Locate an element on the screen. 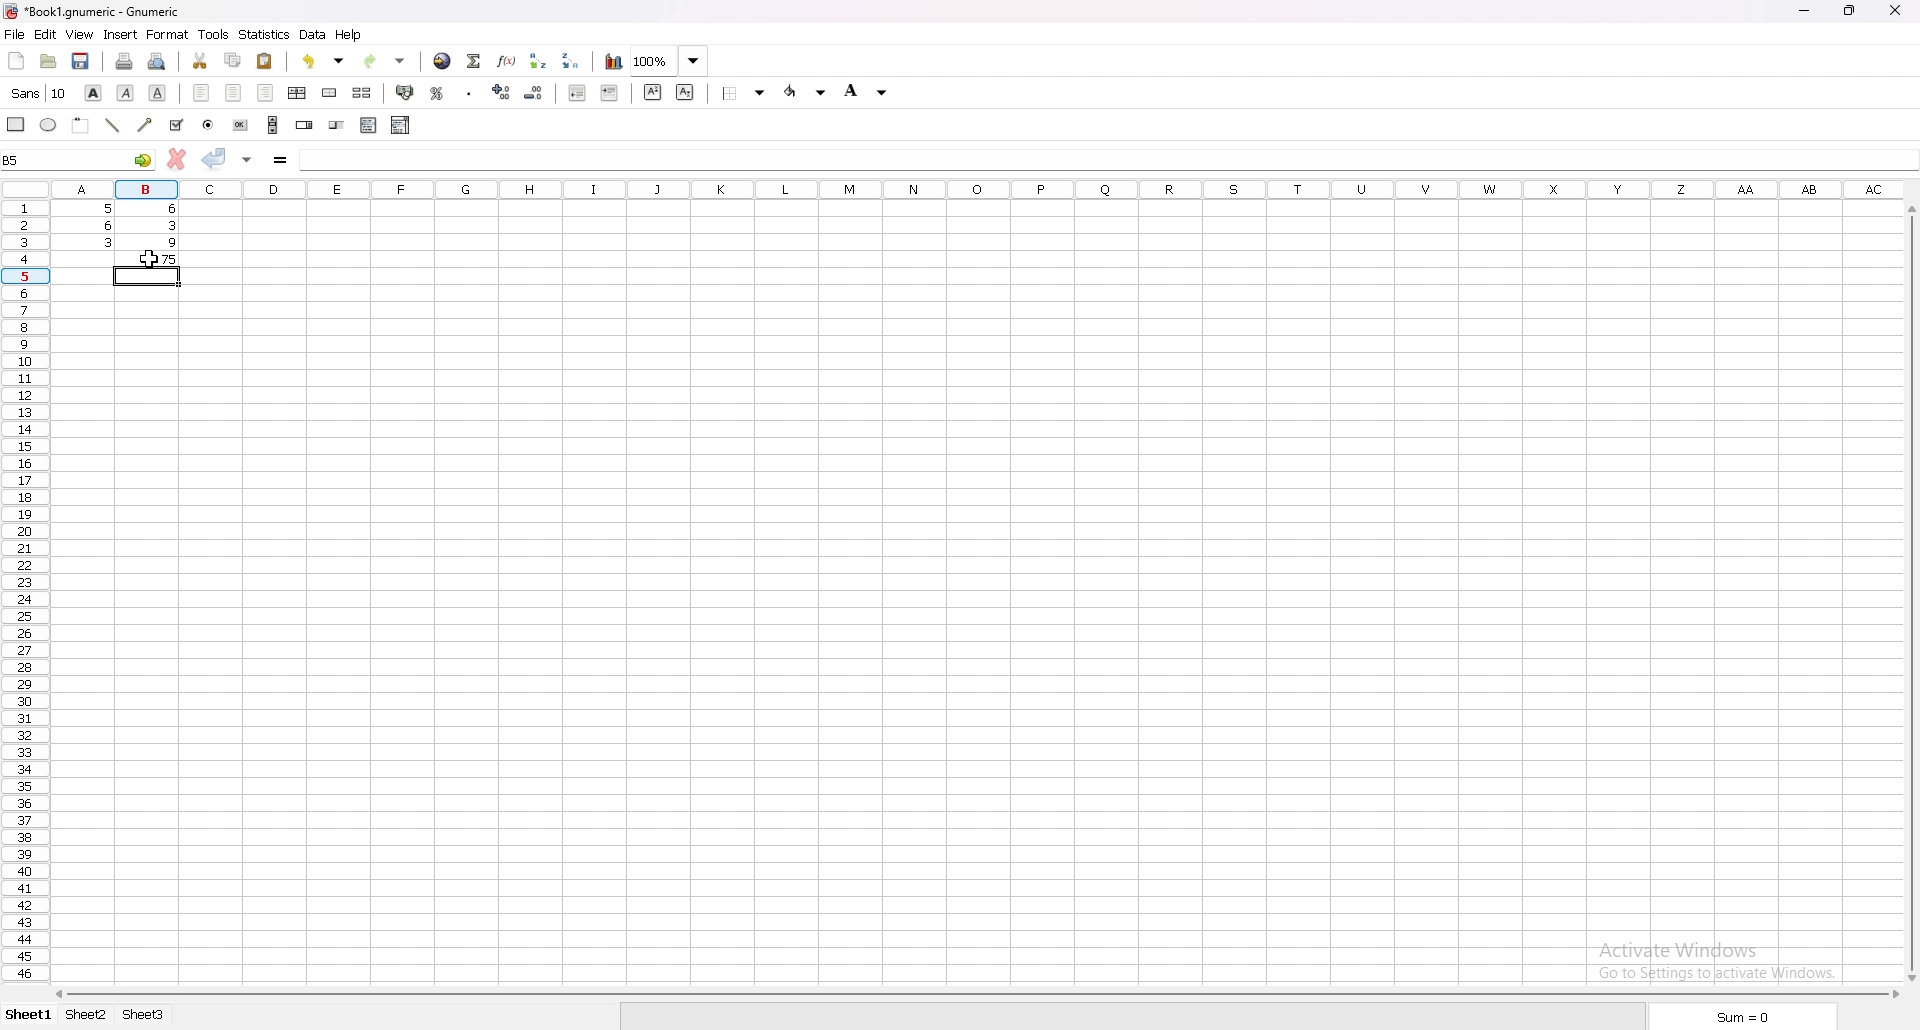 The image size is (1920, 1030). sheet is located at coordinates (30, 1014).